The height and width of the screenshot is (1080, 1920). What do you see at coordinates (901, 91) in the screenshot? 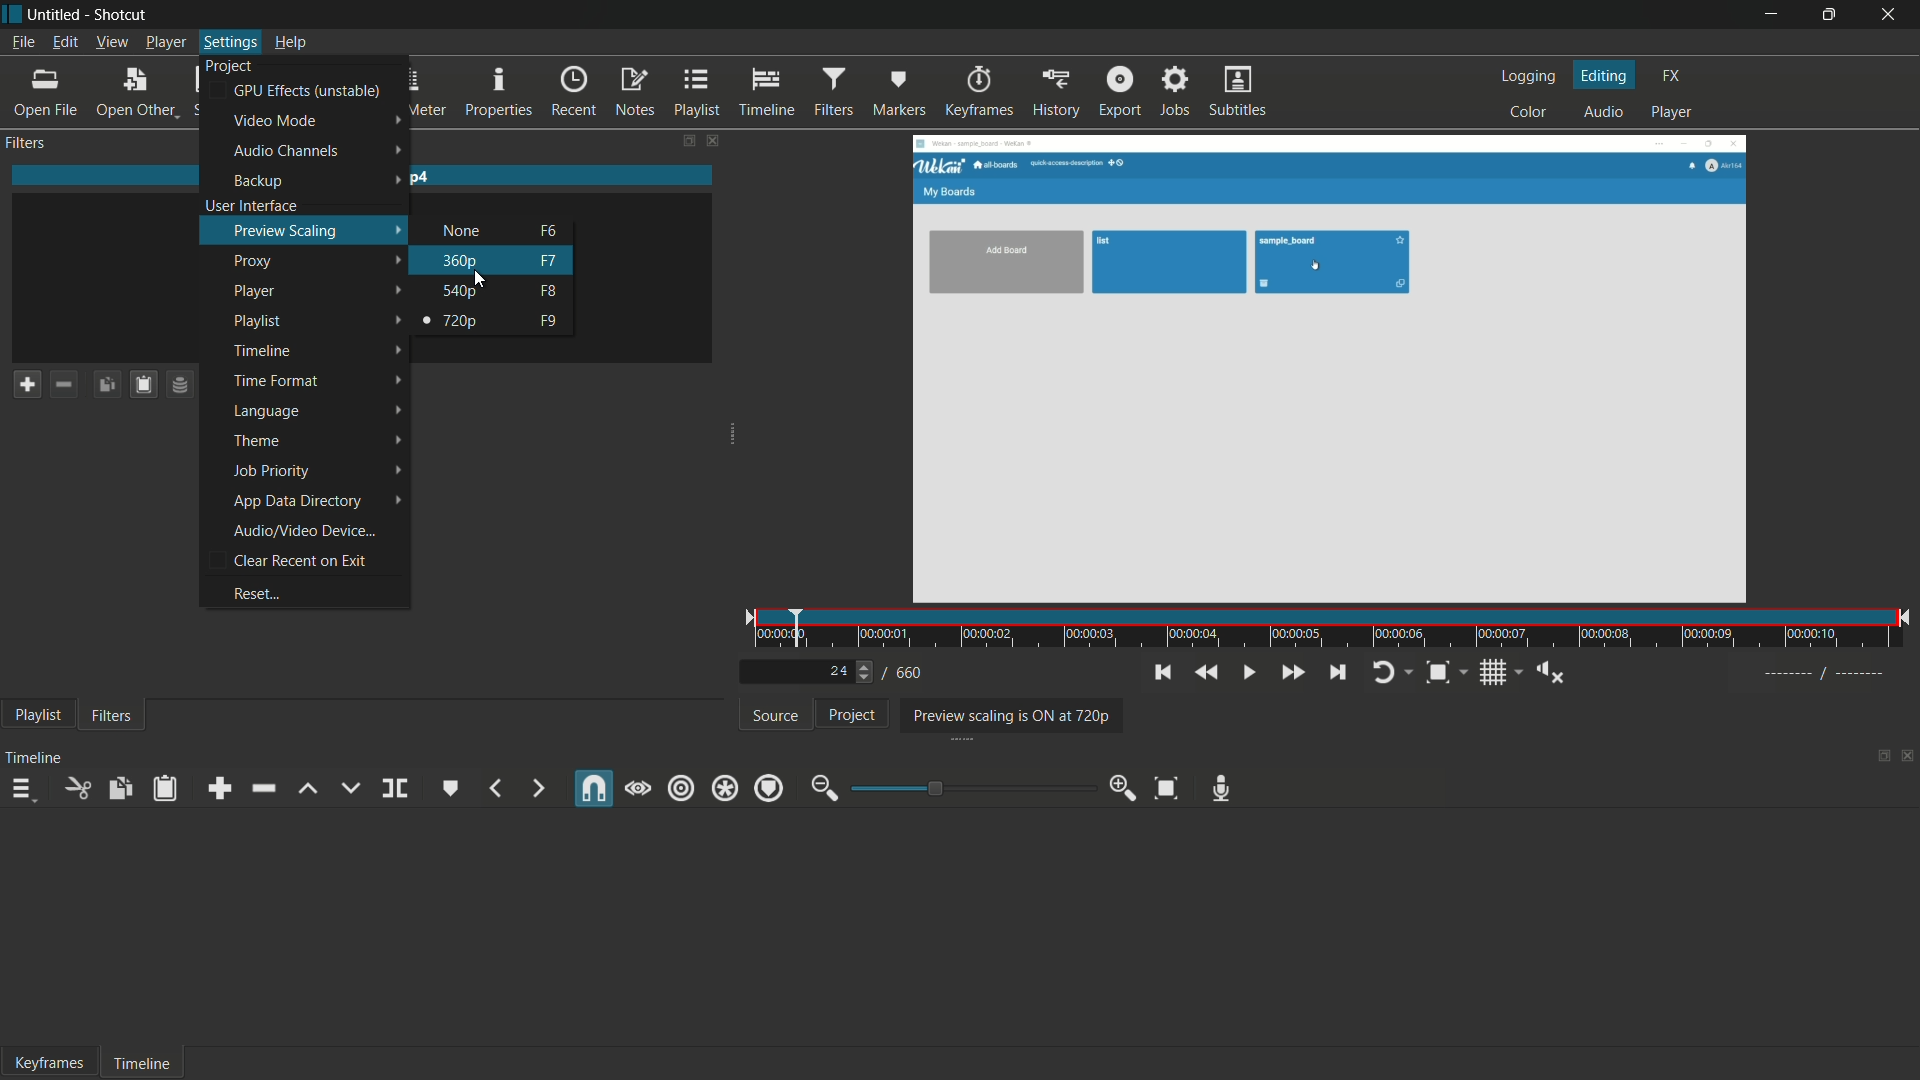
I see `markers` at bounding box center [901, 91].